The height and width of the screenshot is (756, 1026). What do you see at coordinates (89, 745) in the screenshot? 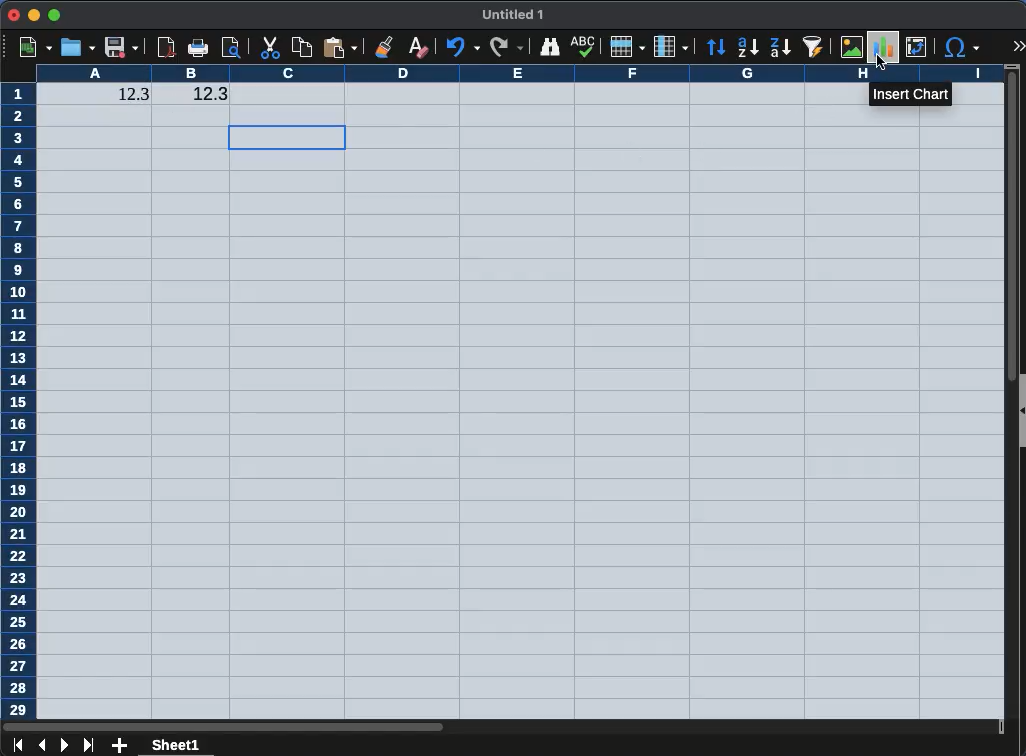
I see `last sheet` at bounding box center [89, 745].